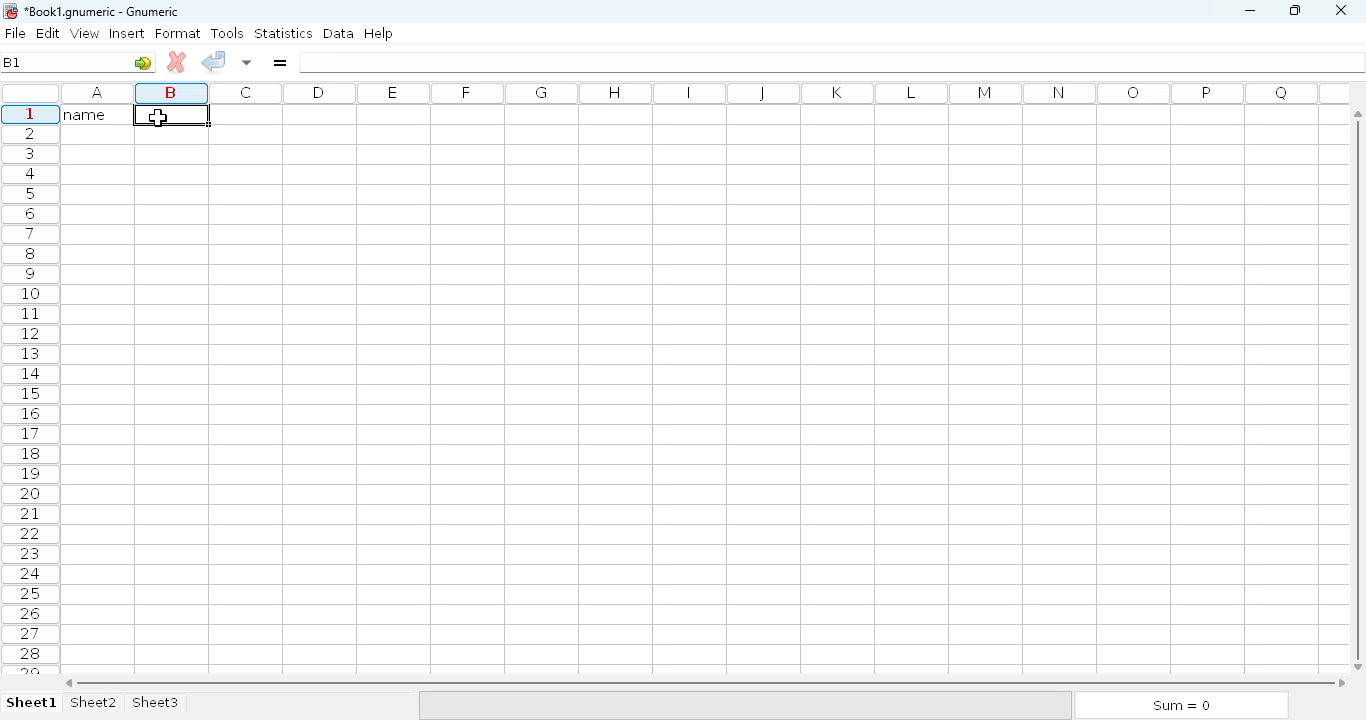 The width and height of the screenshot is (1366, 720). What do you see at coordinates (30, 391) in the screenshot?
I see `rows` at bounding box center [30, 391].